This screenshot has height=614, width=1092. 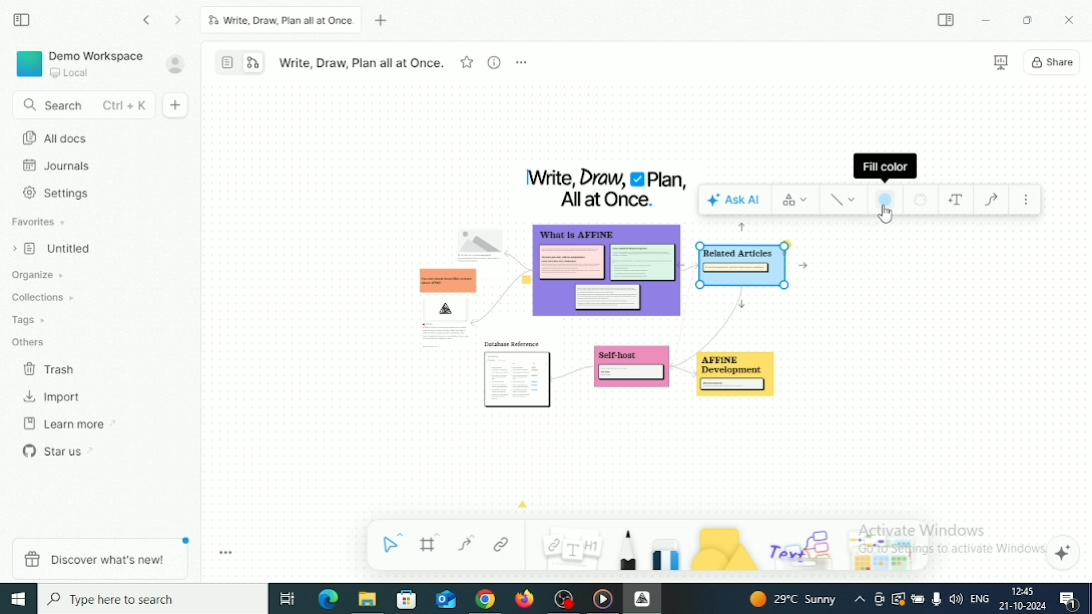 What do you see at coordinates (956, 200) in the screenshot?
I see `Add text` at bounding box center [956, 200].